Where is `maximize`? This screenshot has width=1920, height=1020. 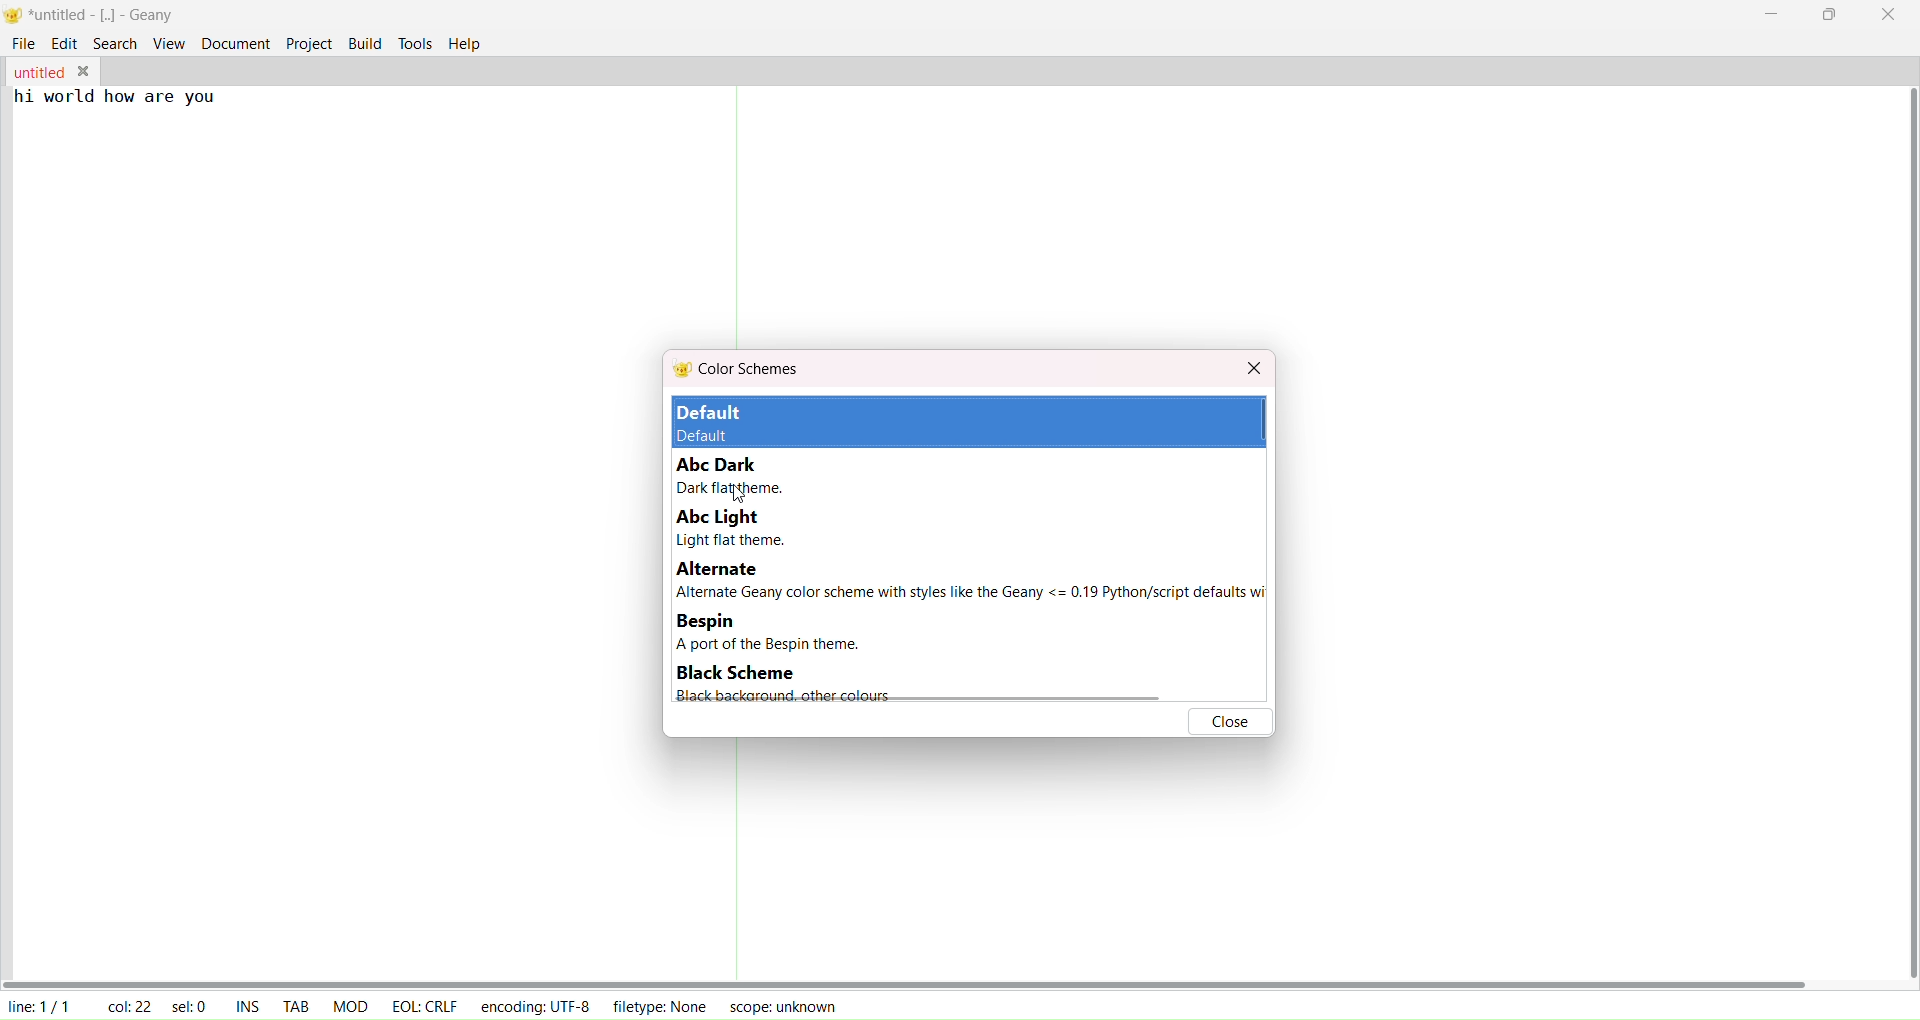
maximize is located at coordinates (1831, 15).